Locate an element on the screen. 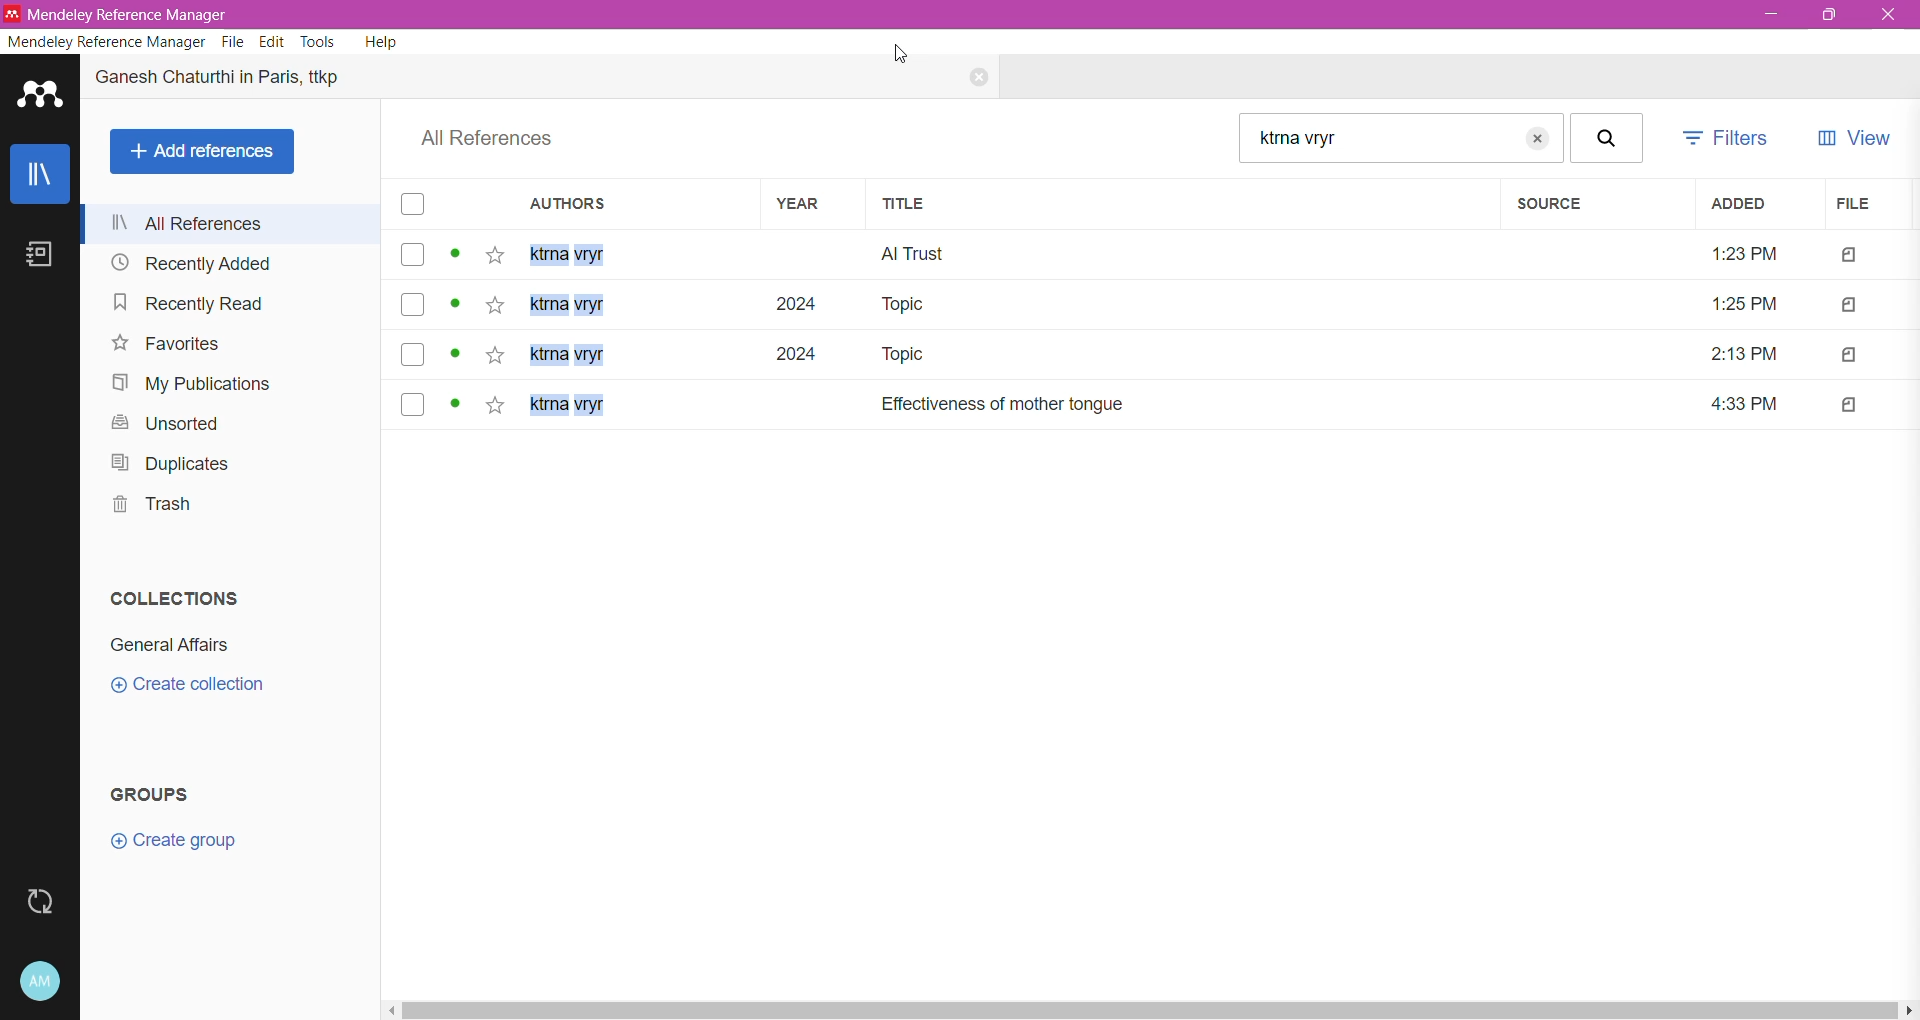  Filters is located at coordinates (1730, 138).